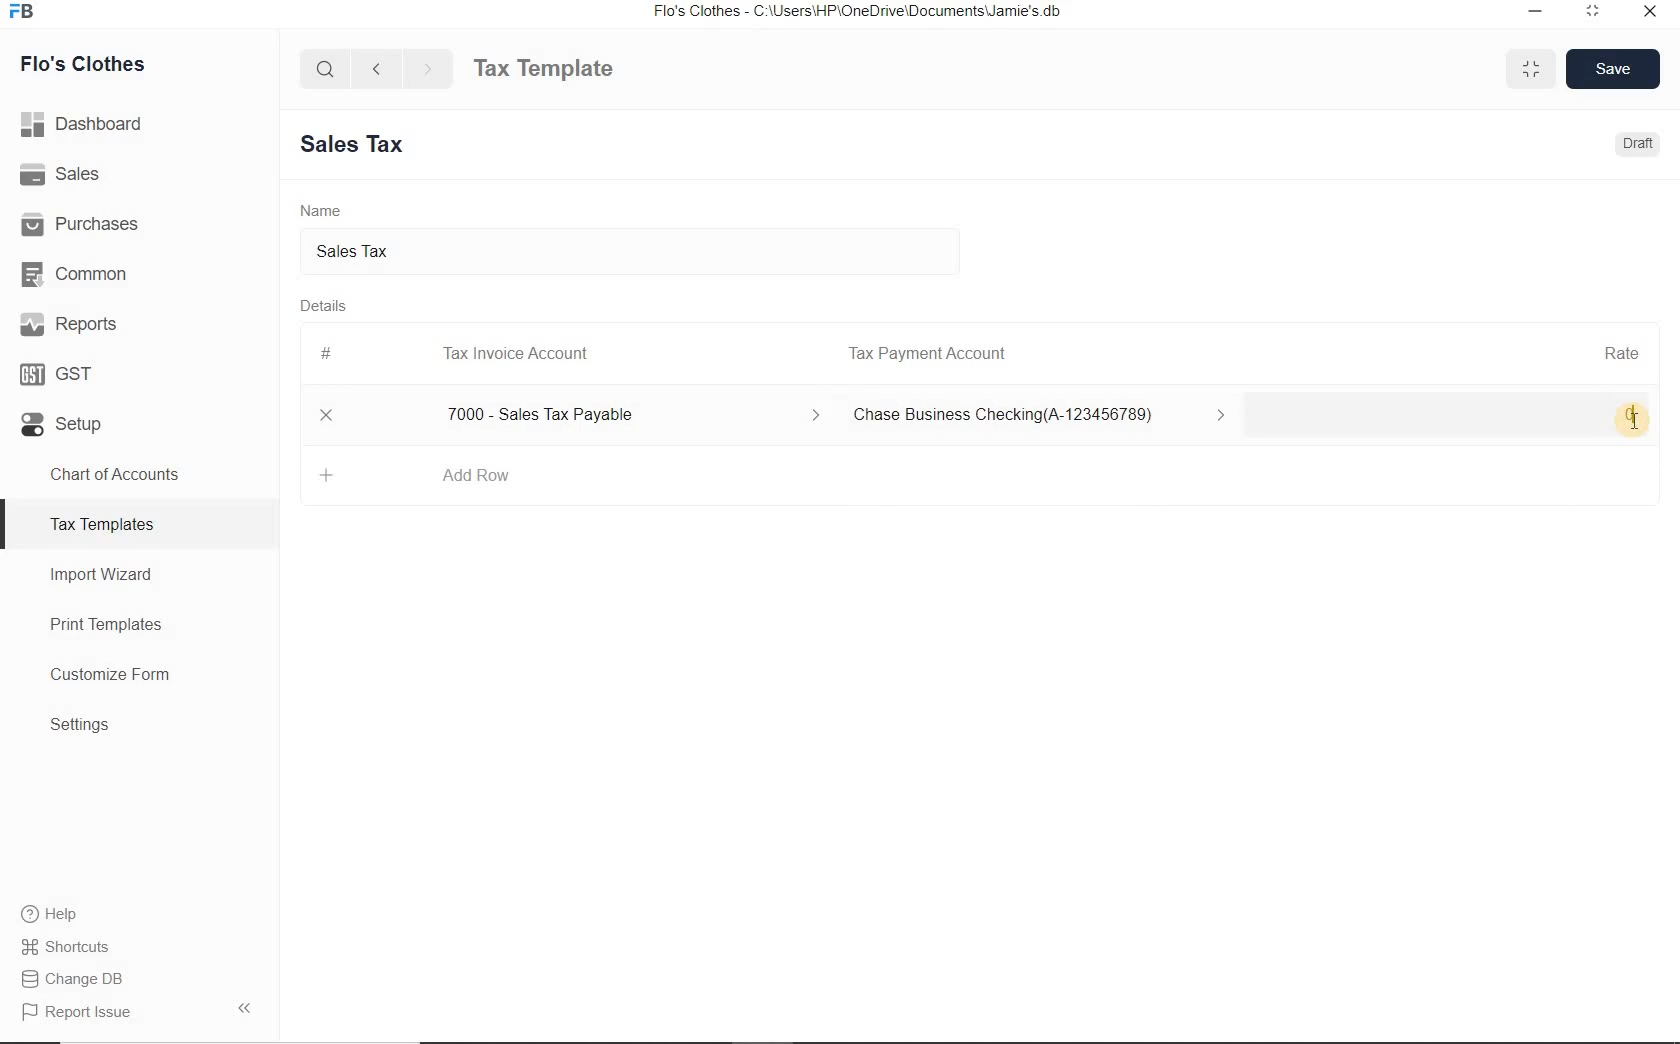 This screenshot has height=1044, width=1680. What do you see at coordinates (1531, 68) in the screenshot?
I see `Maximize` at bounding box center [1531, 68].